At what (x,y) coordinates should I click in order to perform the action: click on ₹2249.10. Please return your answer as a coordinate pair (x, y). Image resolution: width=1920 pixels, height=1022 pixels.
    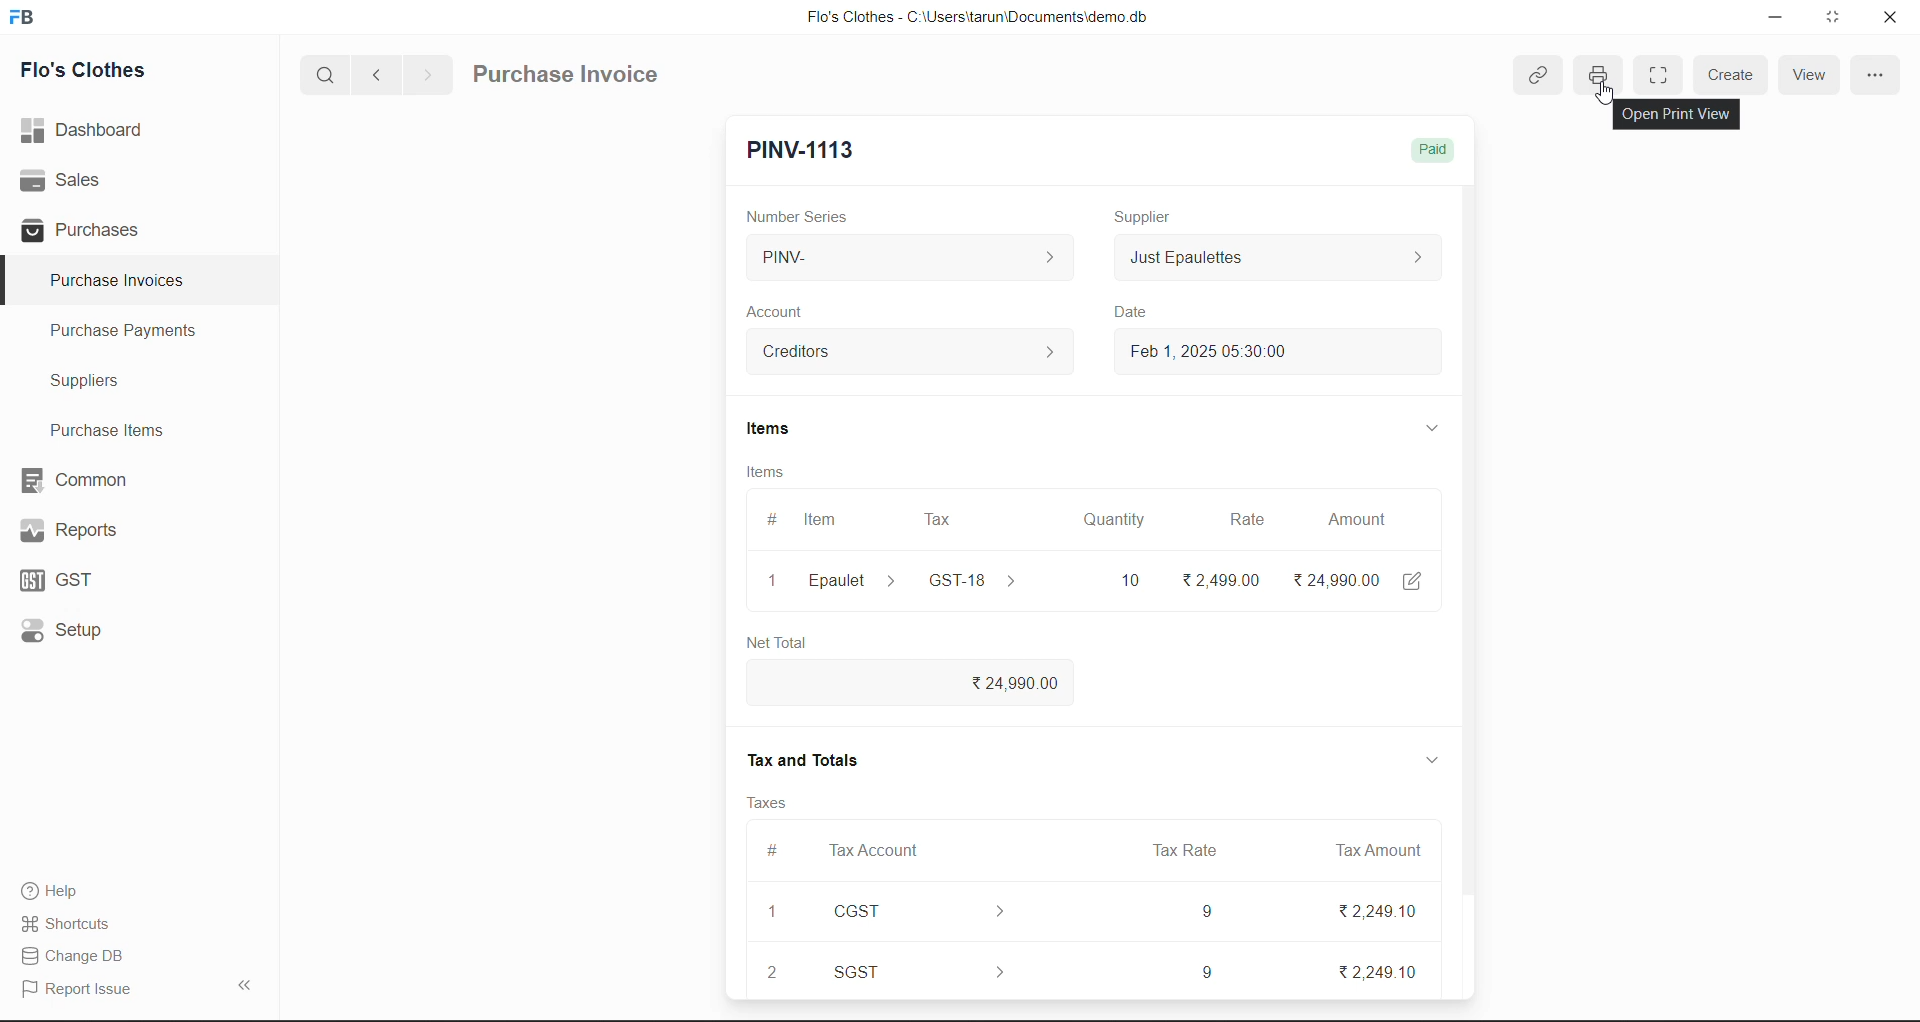
    Looking at the image, I should click on (1369, 916).